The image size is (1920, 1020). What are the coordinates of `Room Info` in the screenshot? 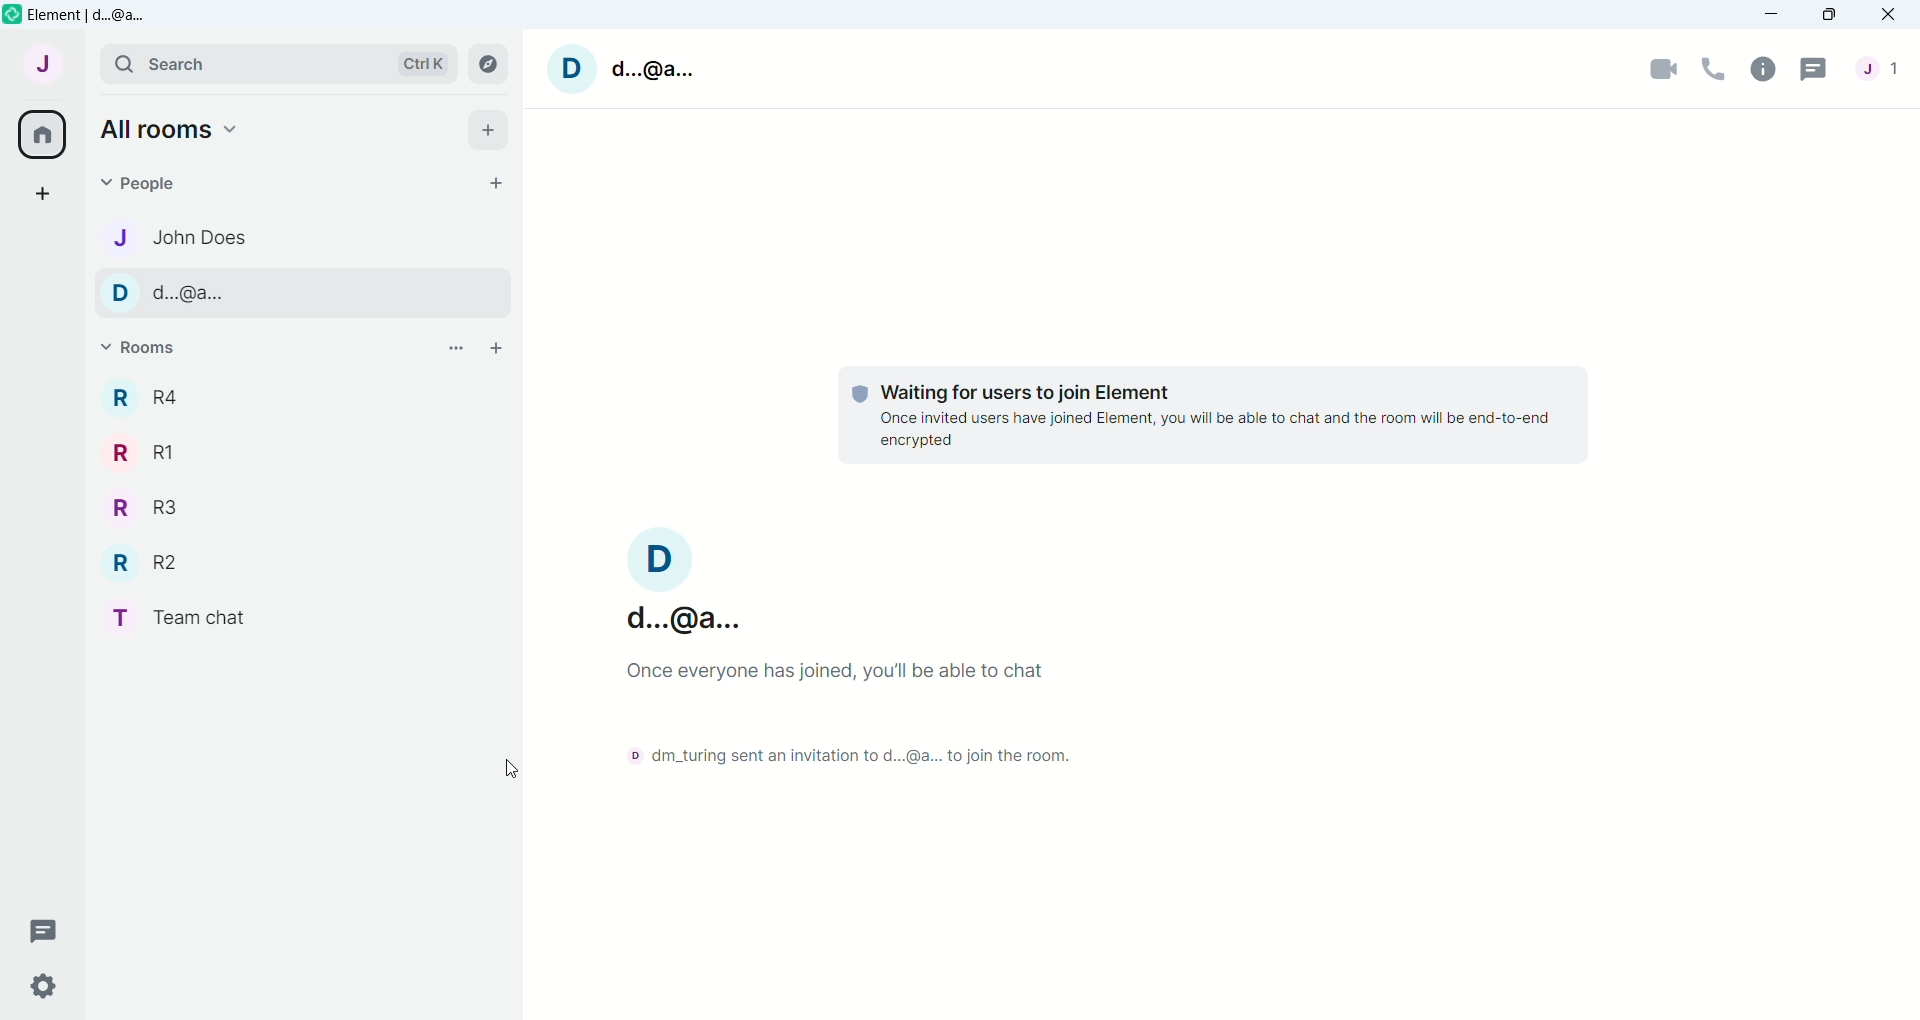 It's located at (1762, 68).